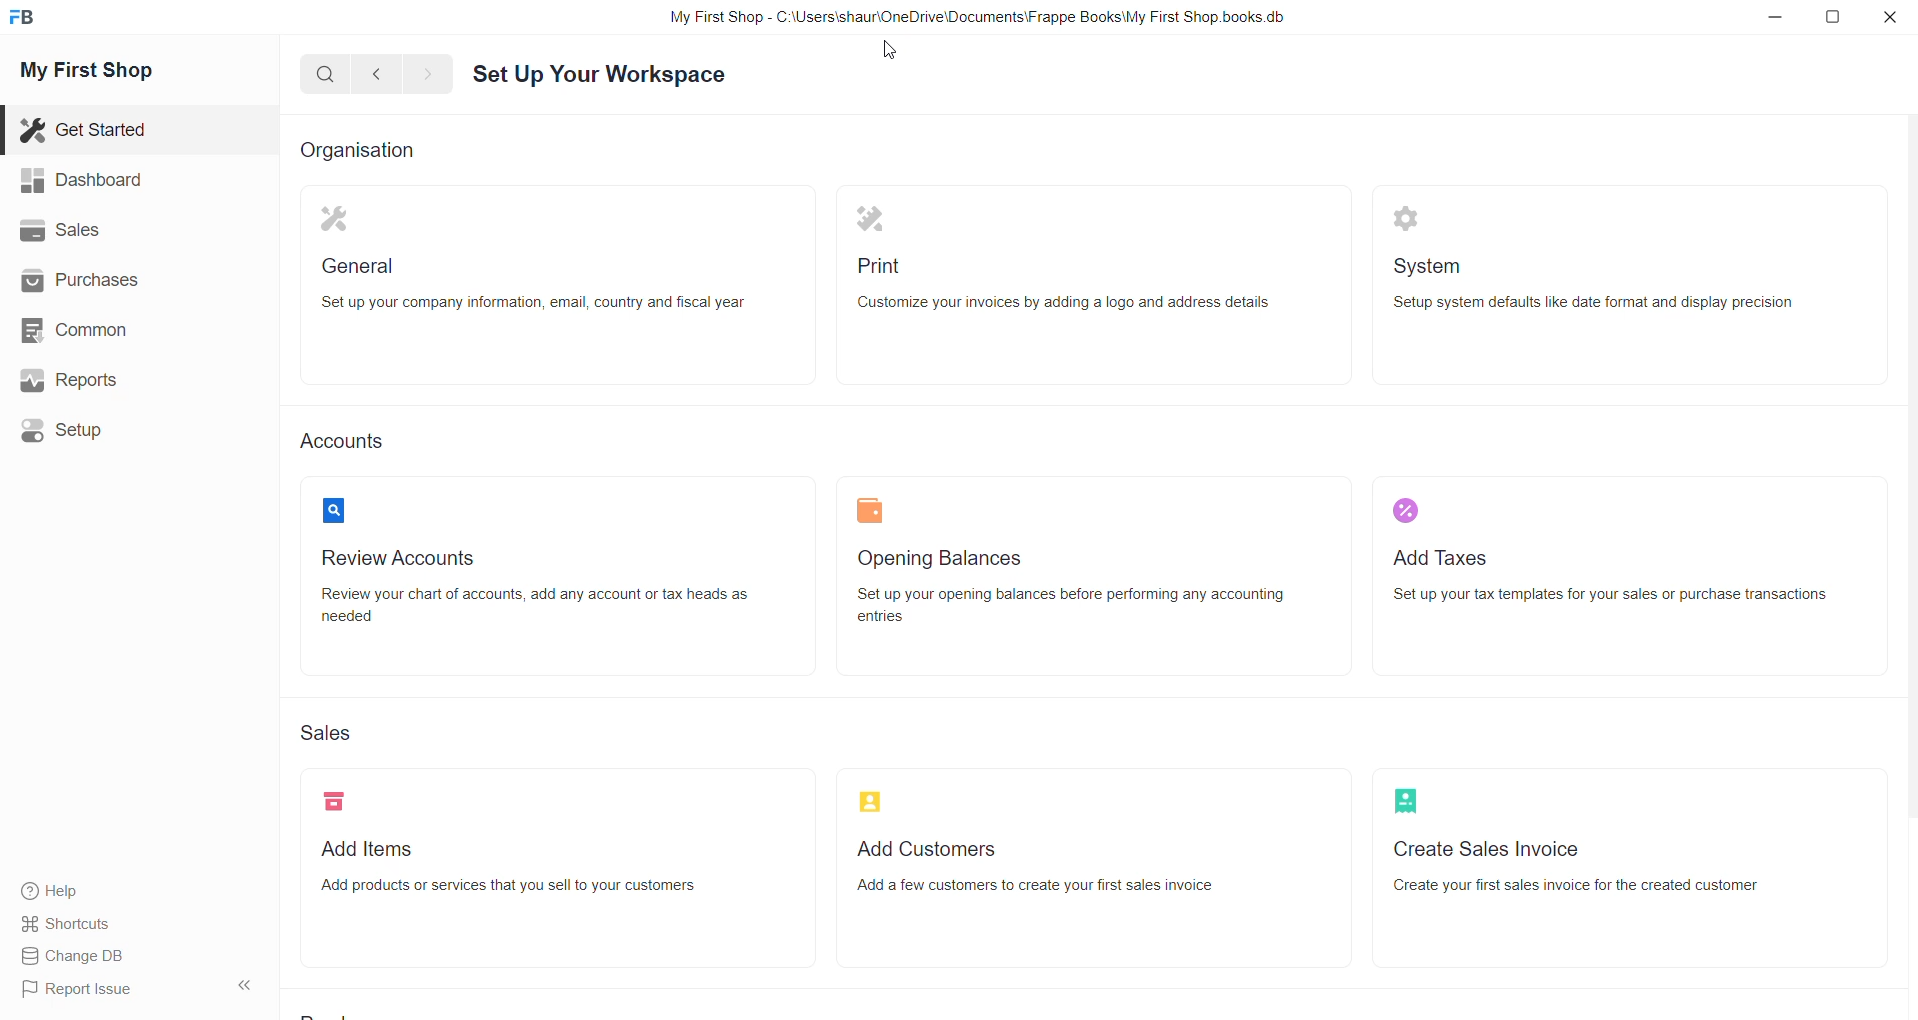  I want to click on My First Shop - C:\Users\shaur\OneDrive\Documents\Frappe Books\My First Shop. books.db, so click(981, 18).